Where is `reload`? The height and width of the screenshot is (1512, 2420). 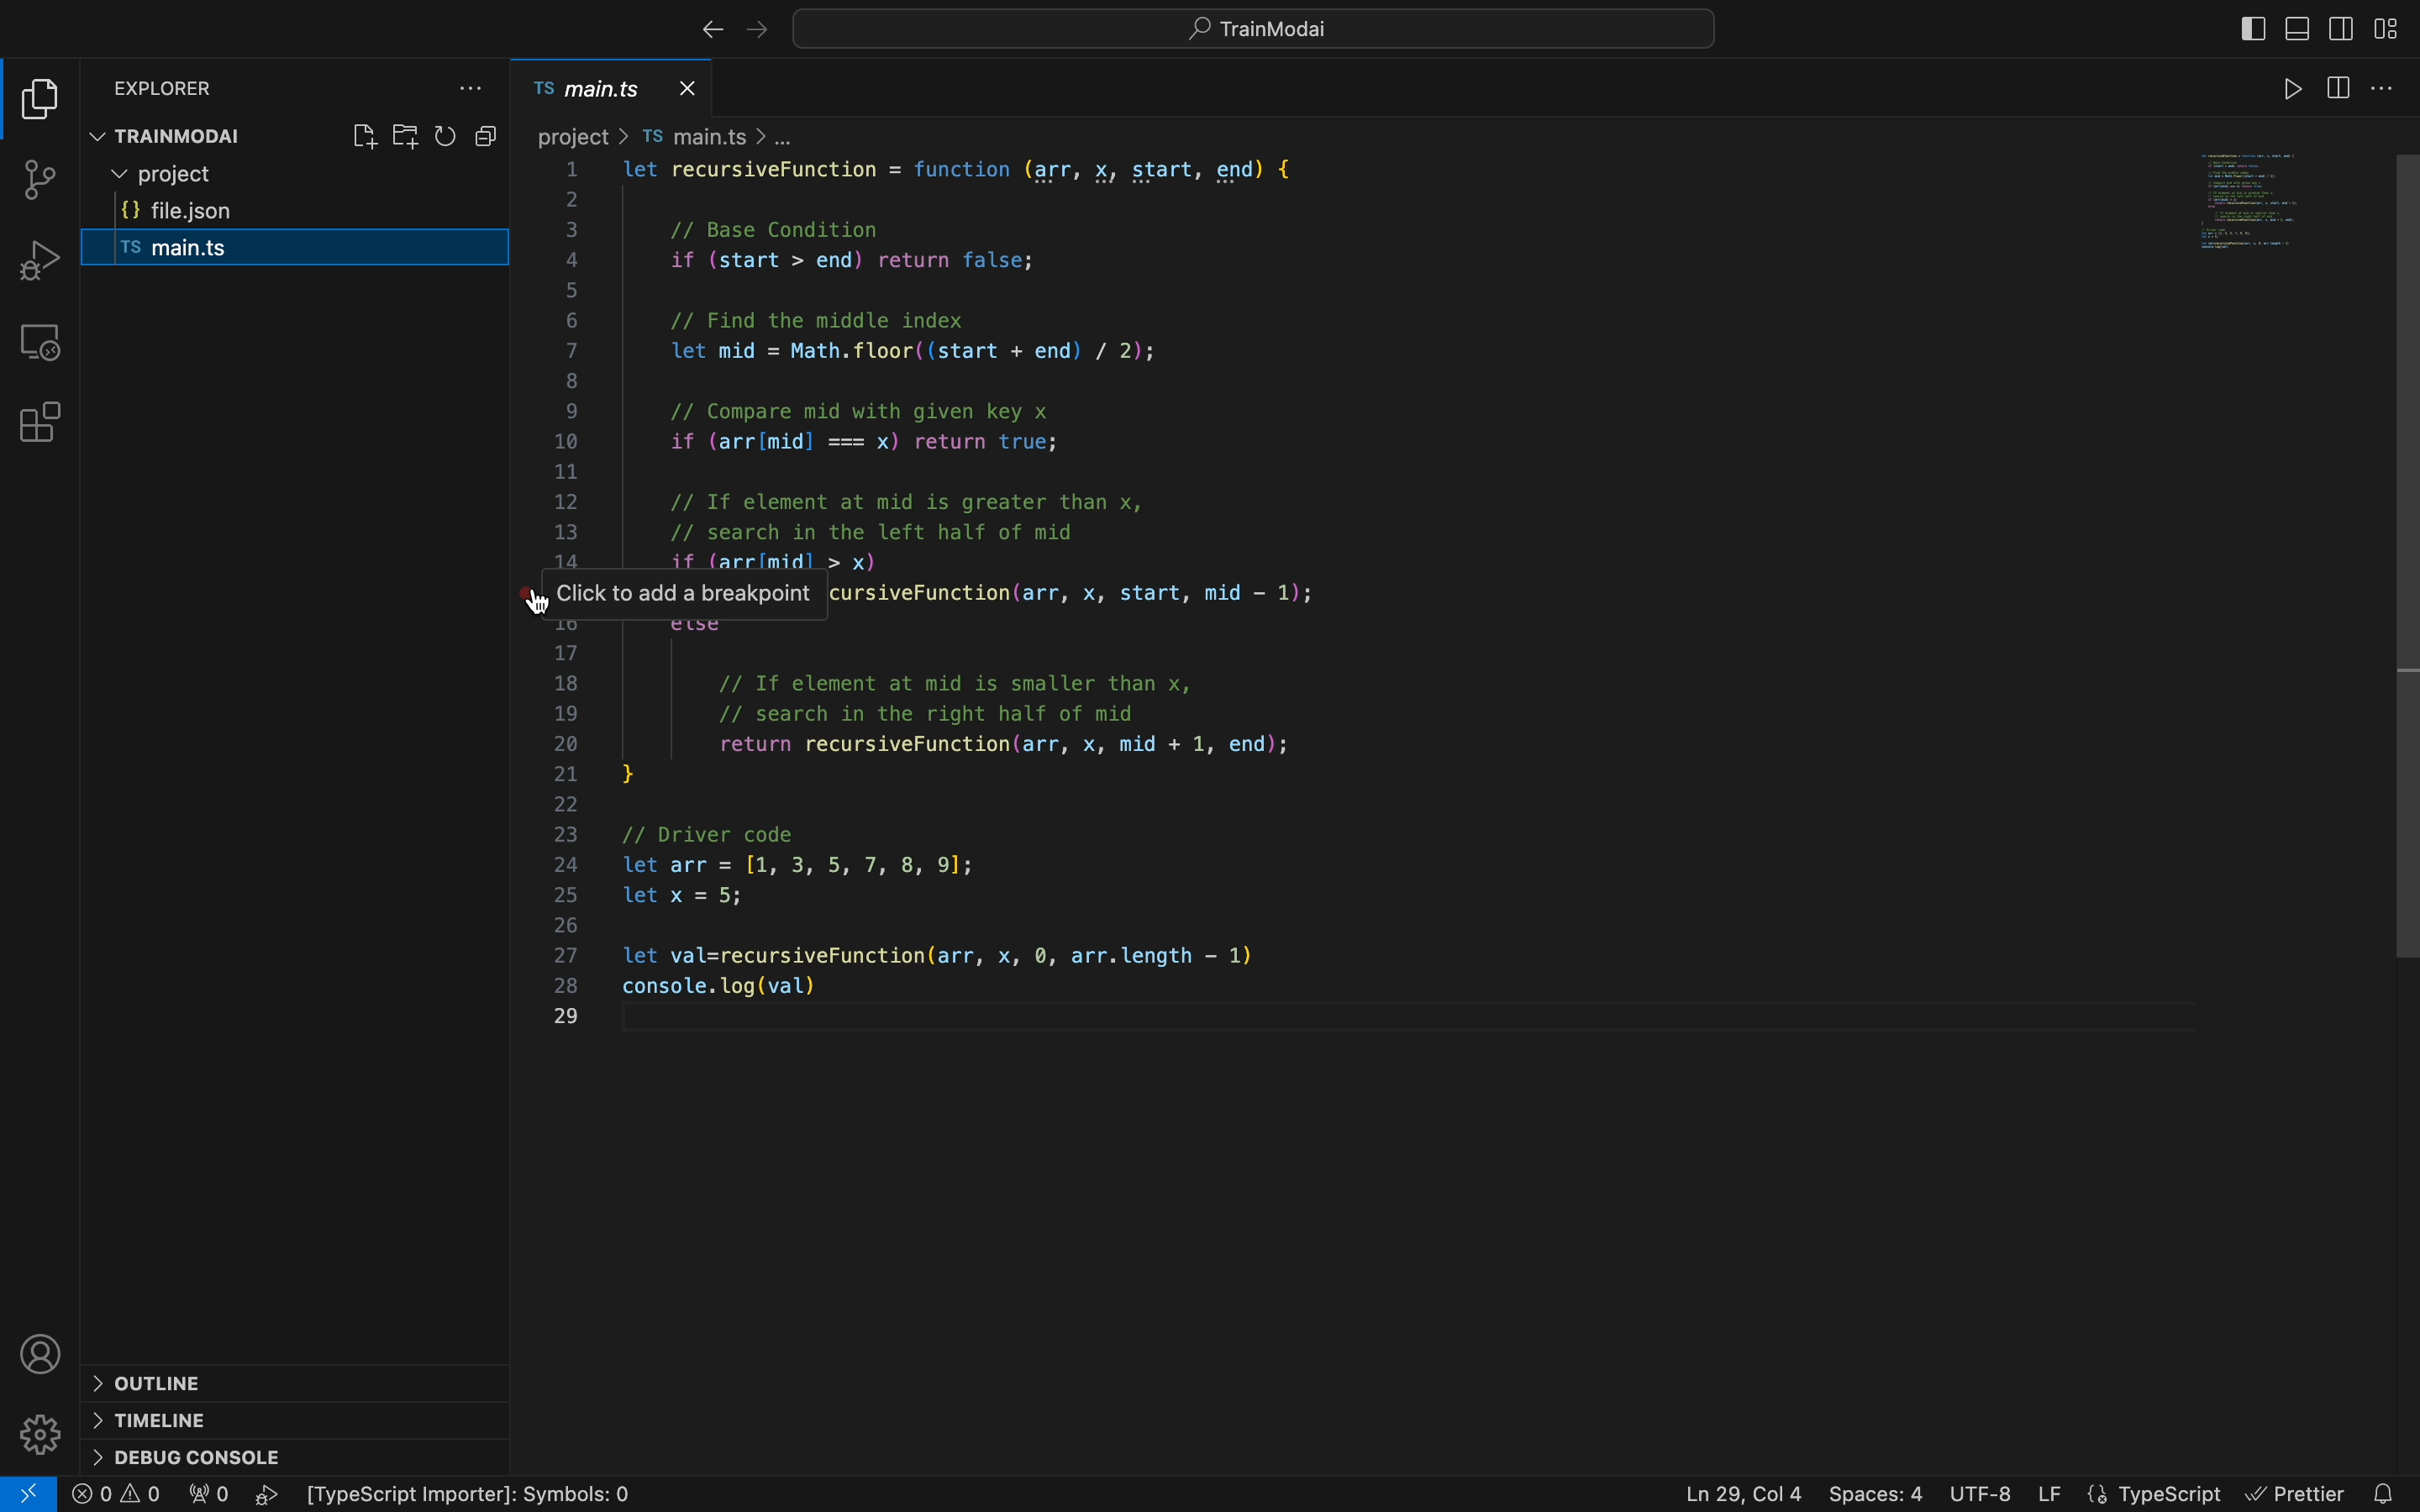 reload is located at coordinates (447, 140).